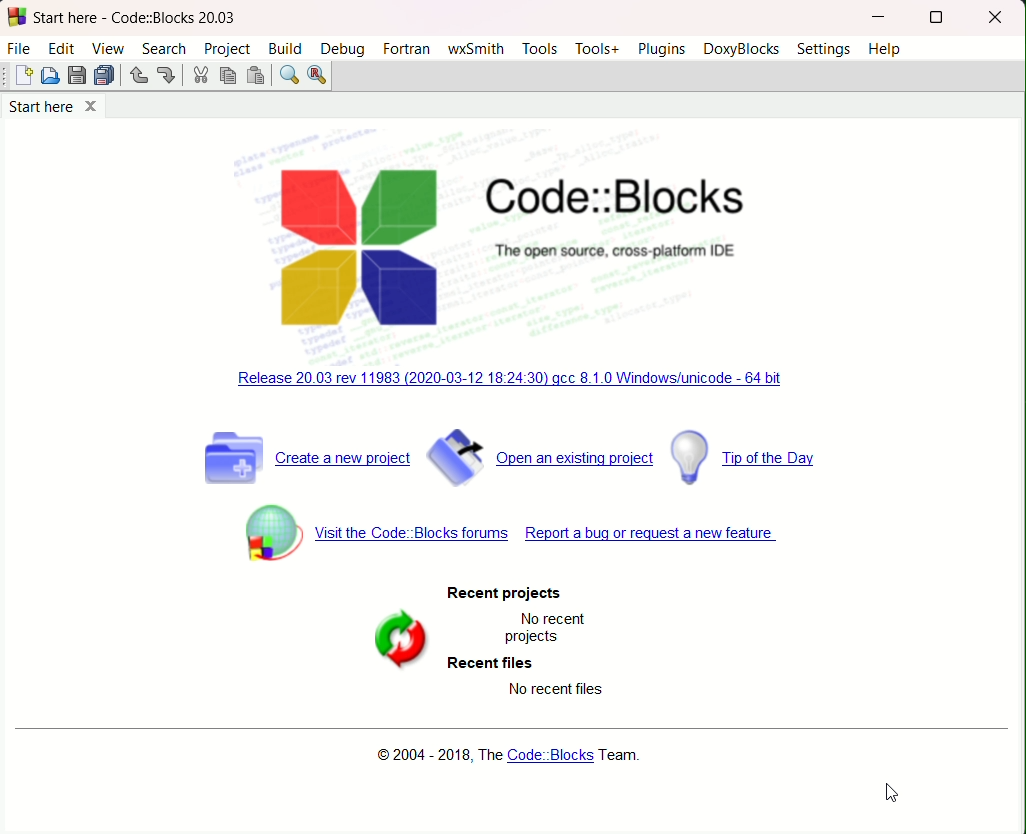 This screenshot has height=834, width=1026. Describe the element at coordinates (105, 75) in the screenshot. I see `save everything` at that location.